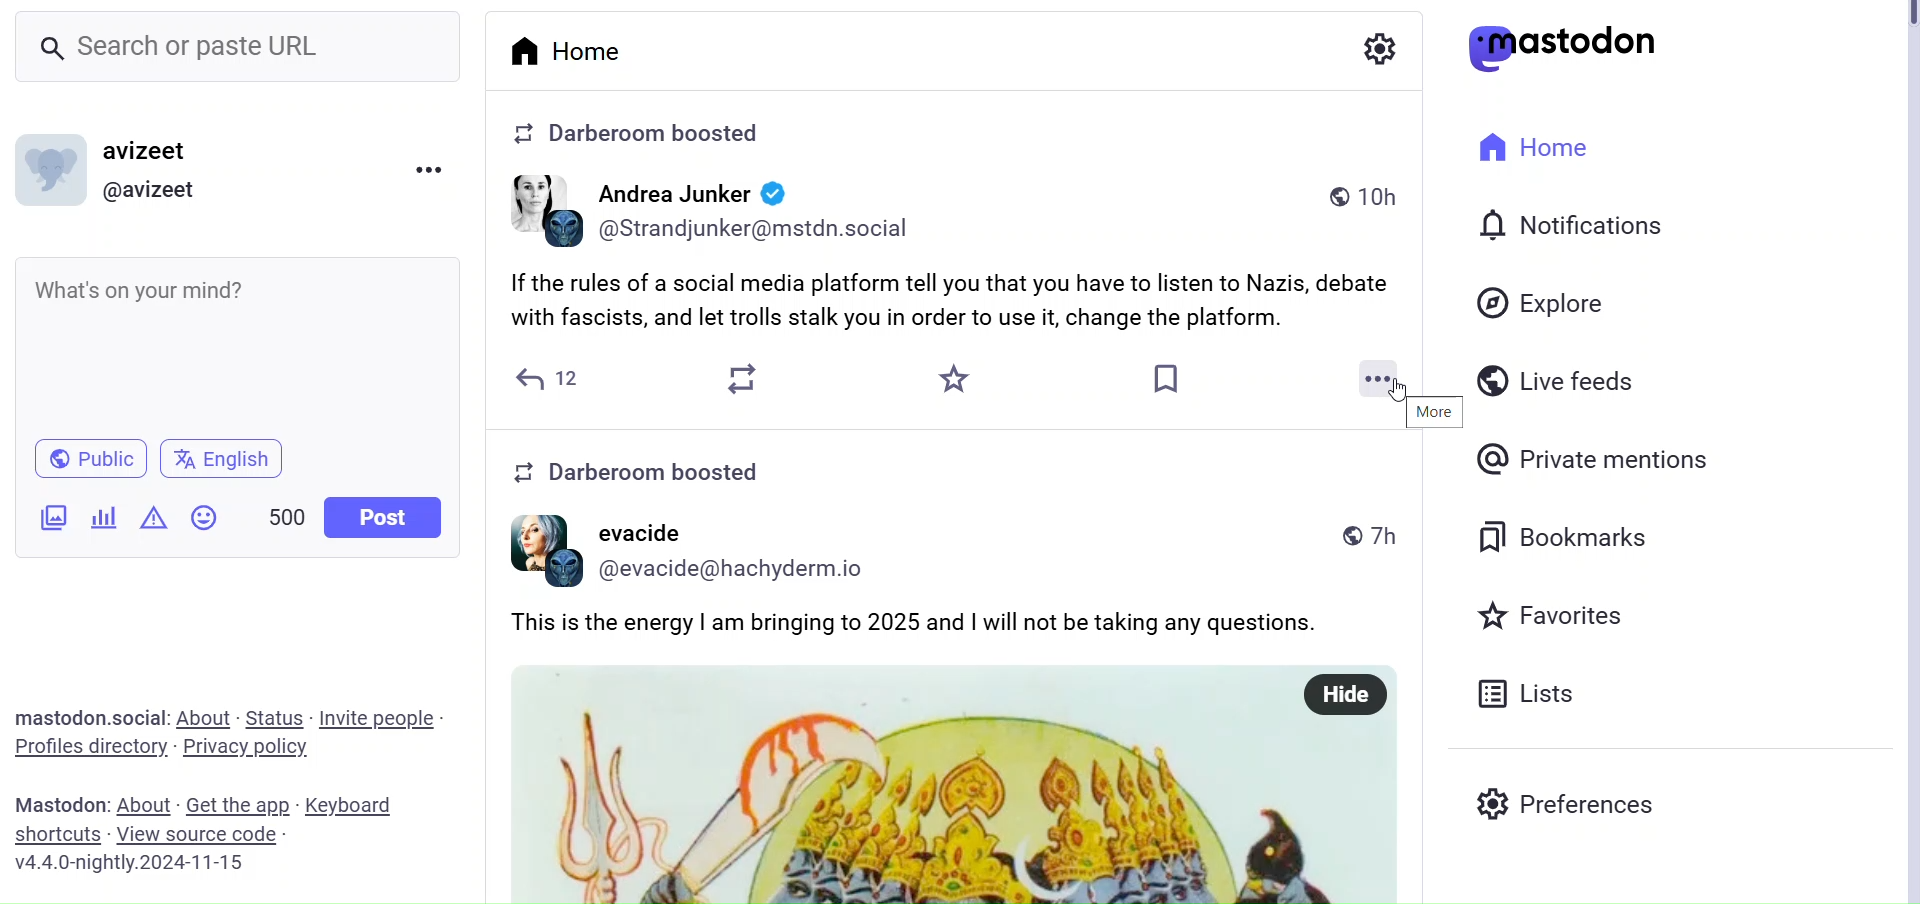  I want to click on Notifications, so click(1571, 227).